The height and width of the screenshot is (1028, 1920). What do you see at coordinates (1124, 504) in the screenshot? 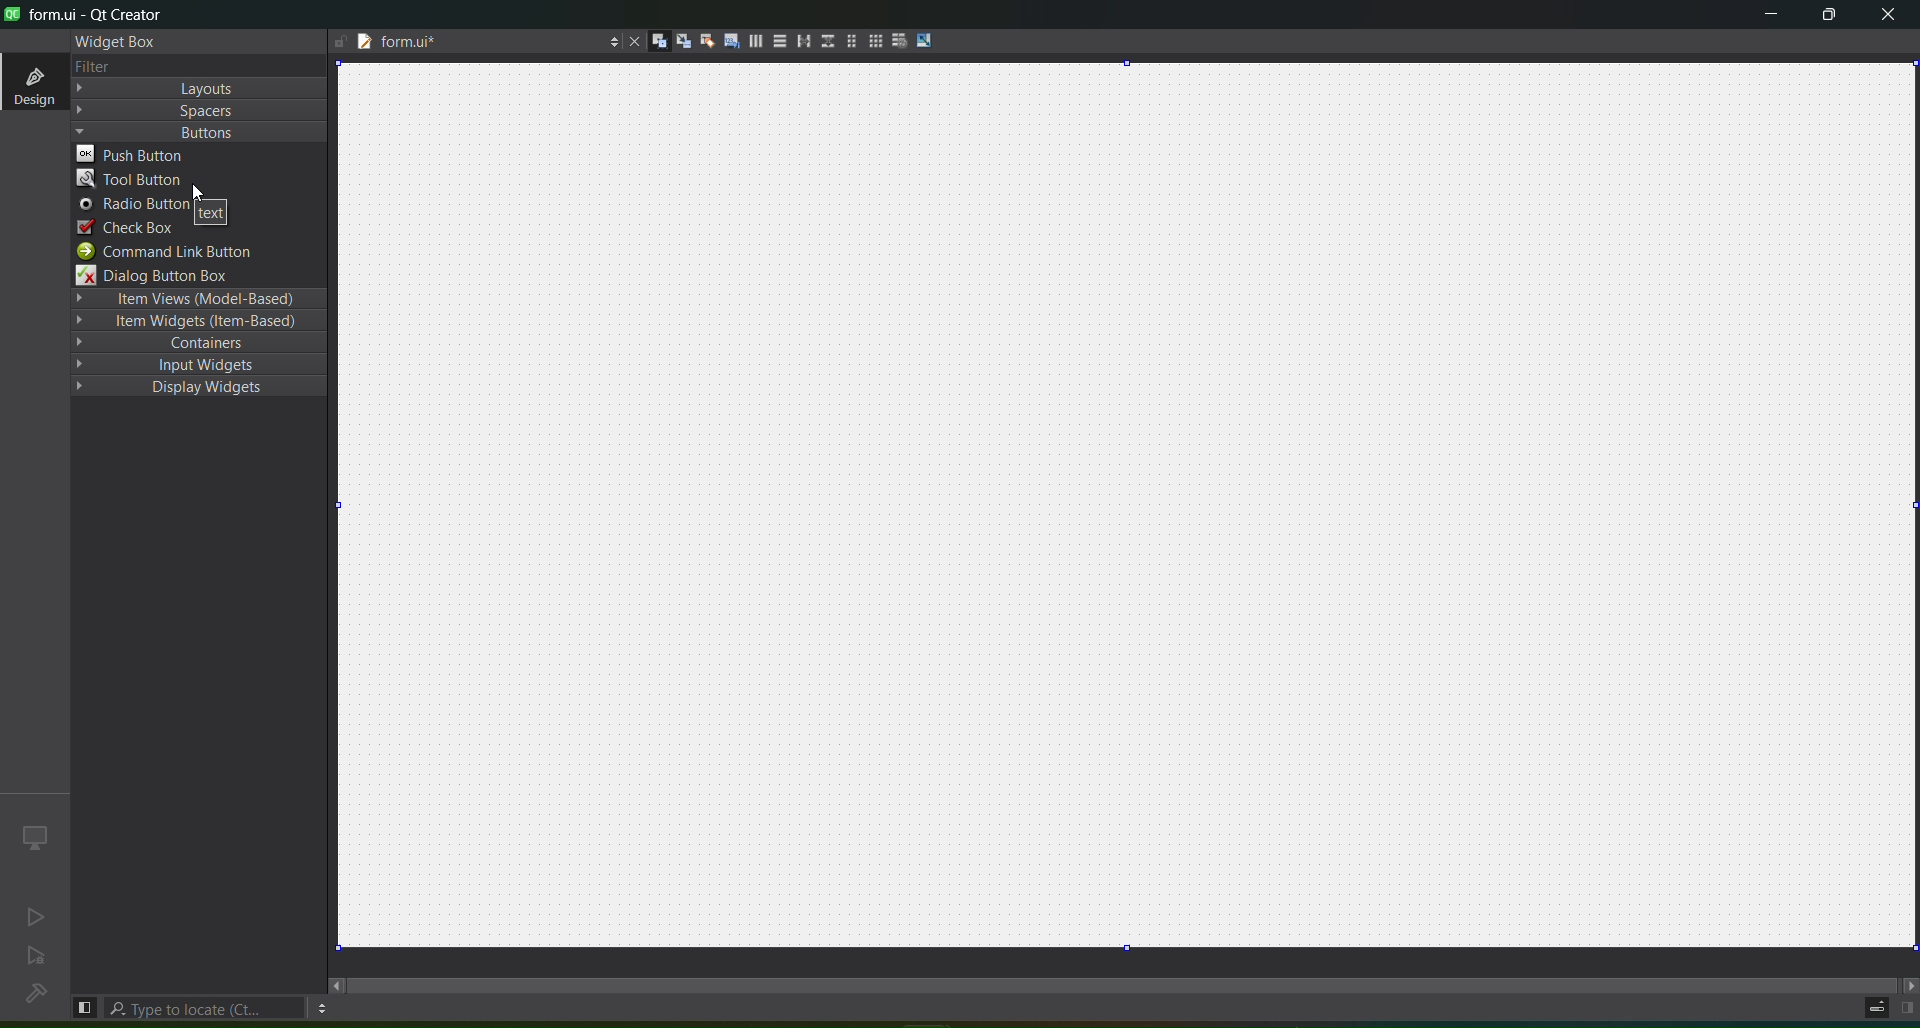
I see `canvas` at bounding box center [1124, 504].